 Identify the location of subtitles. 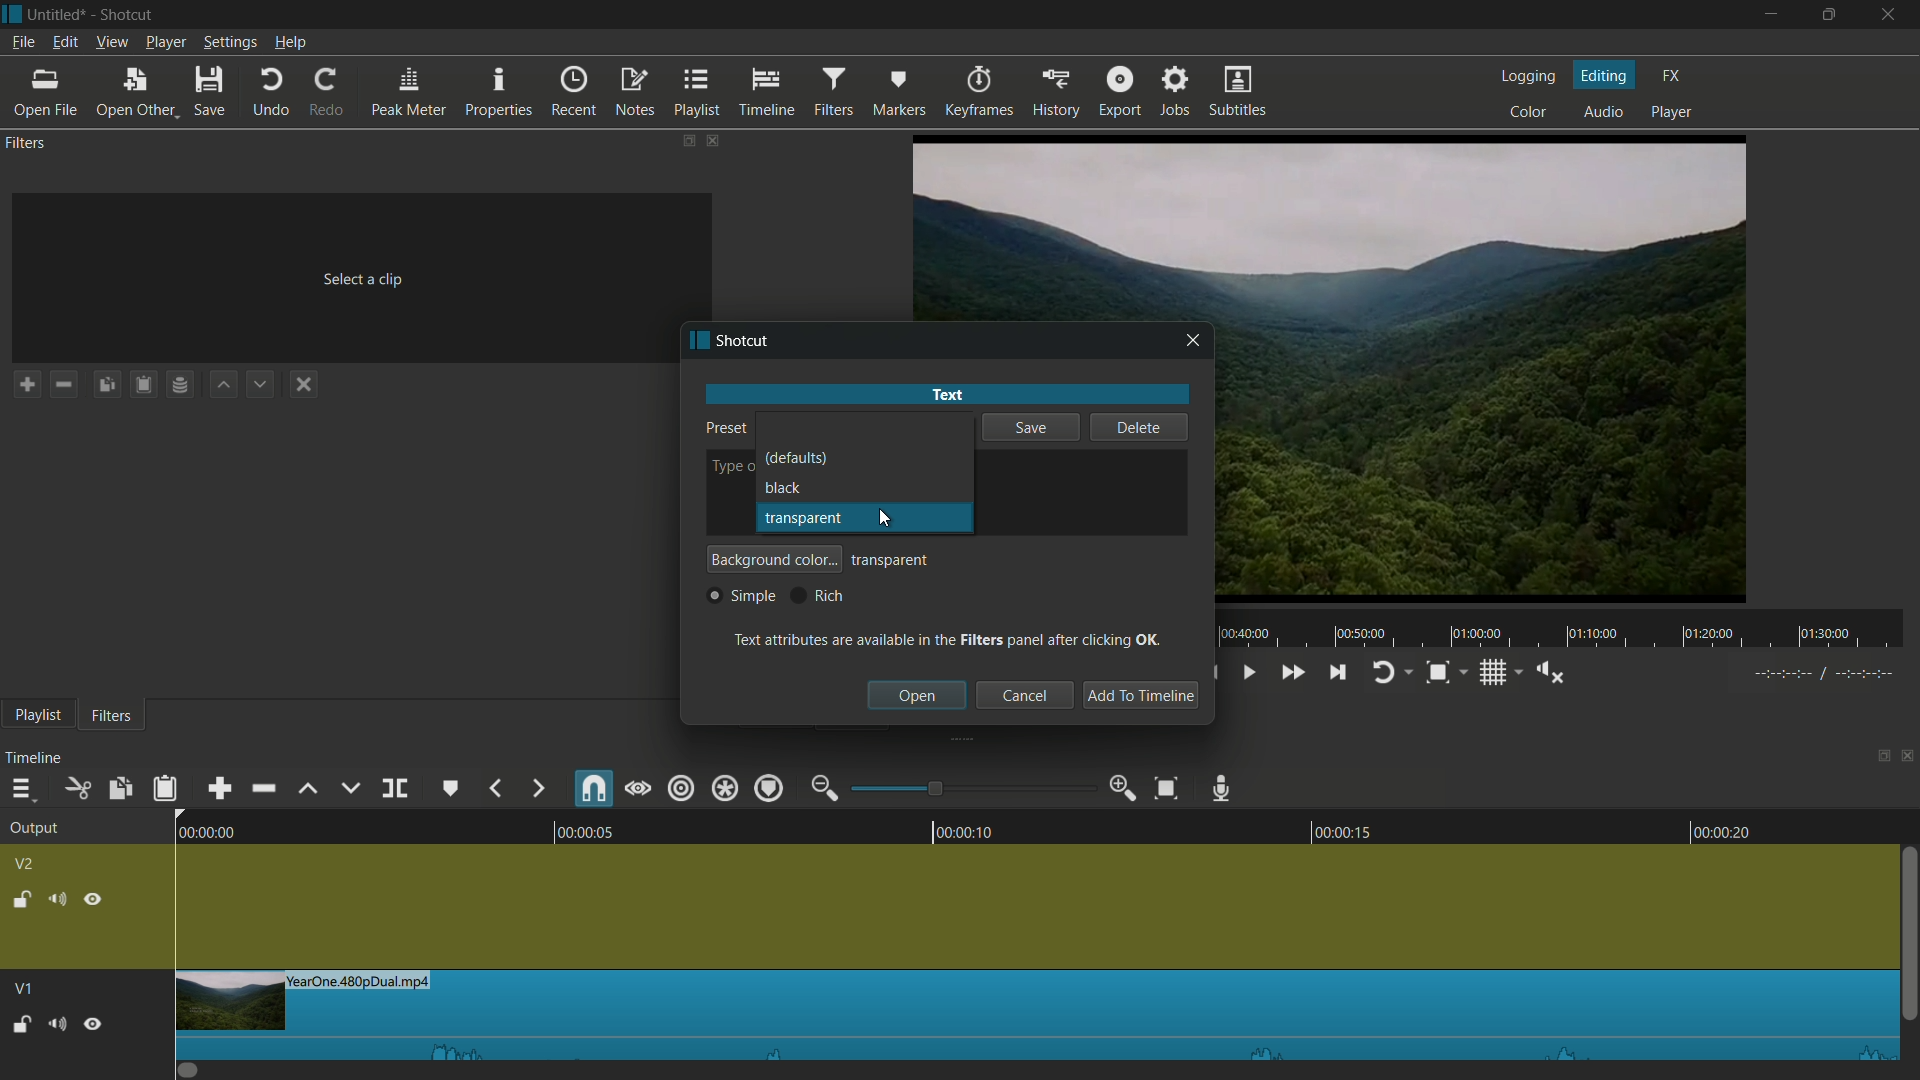
(1240, 94).